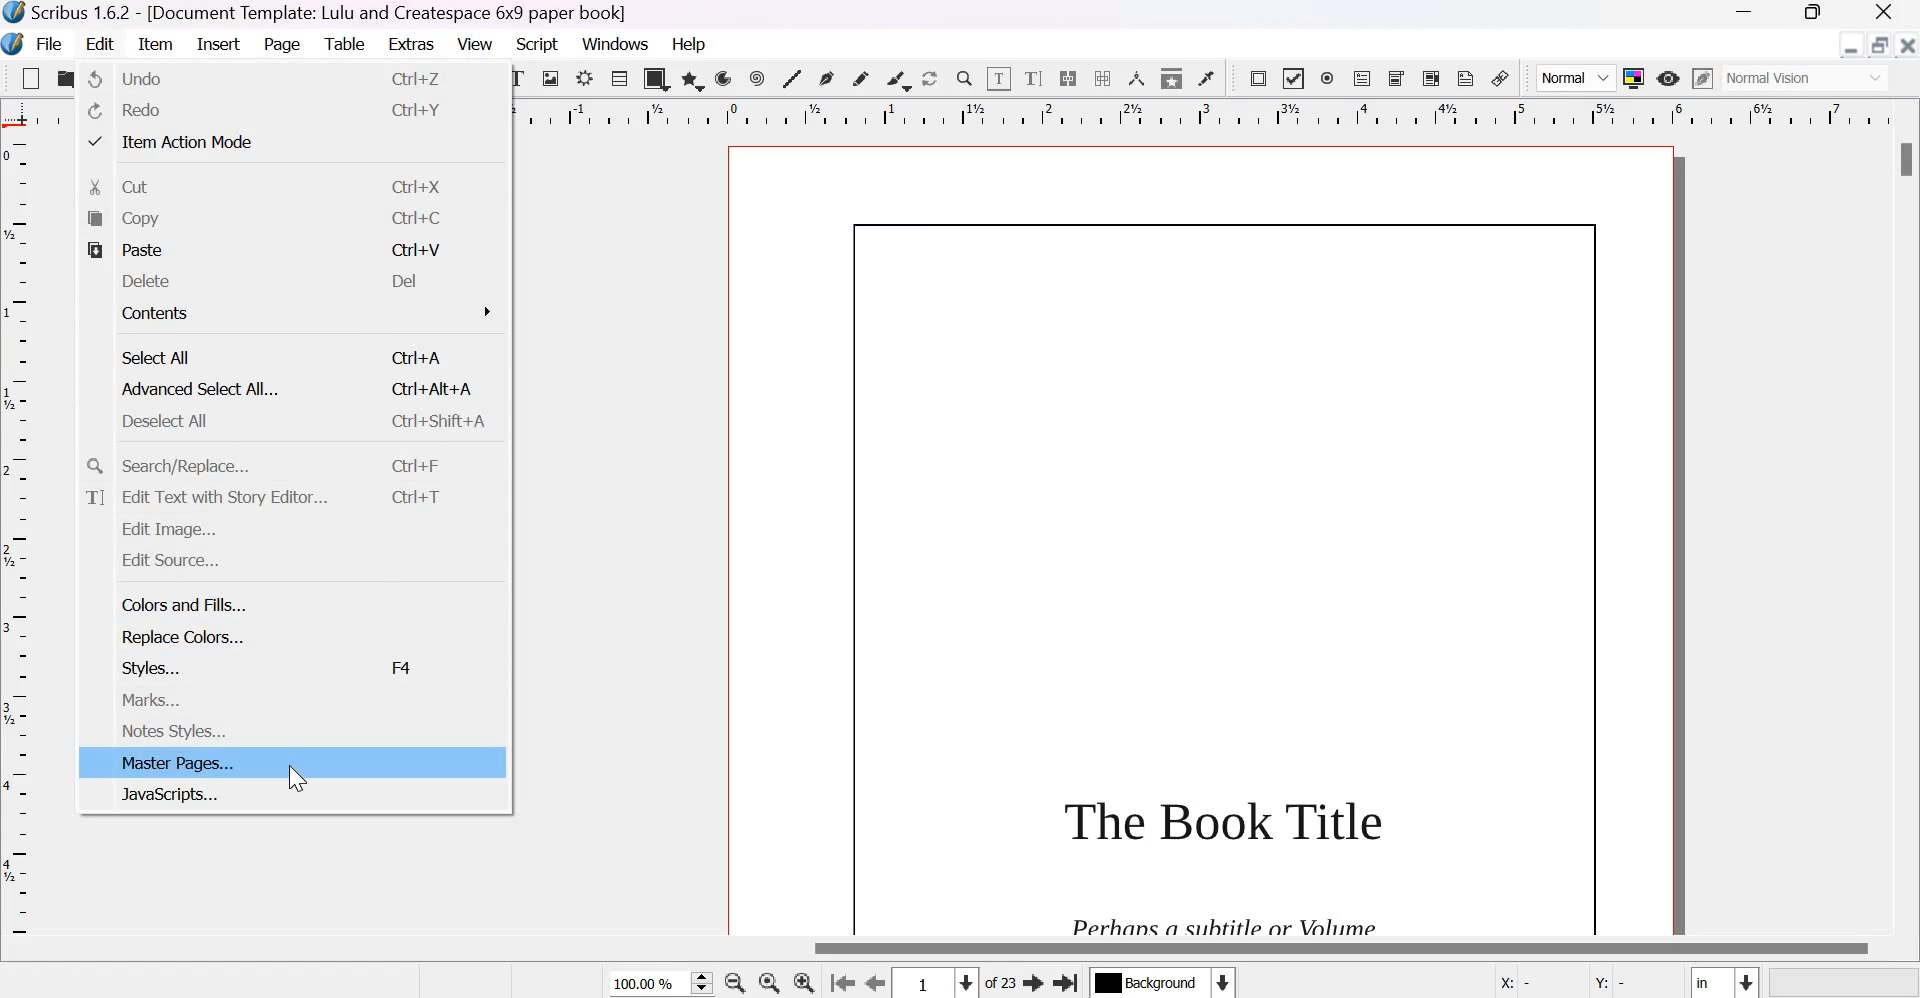  Describe the element at coordinates (1742, 11) in the screenshot. I see `Minimize` at that location.